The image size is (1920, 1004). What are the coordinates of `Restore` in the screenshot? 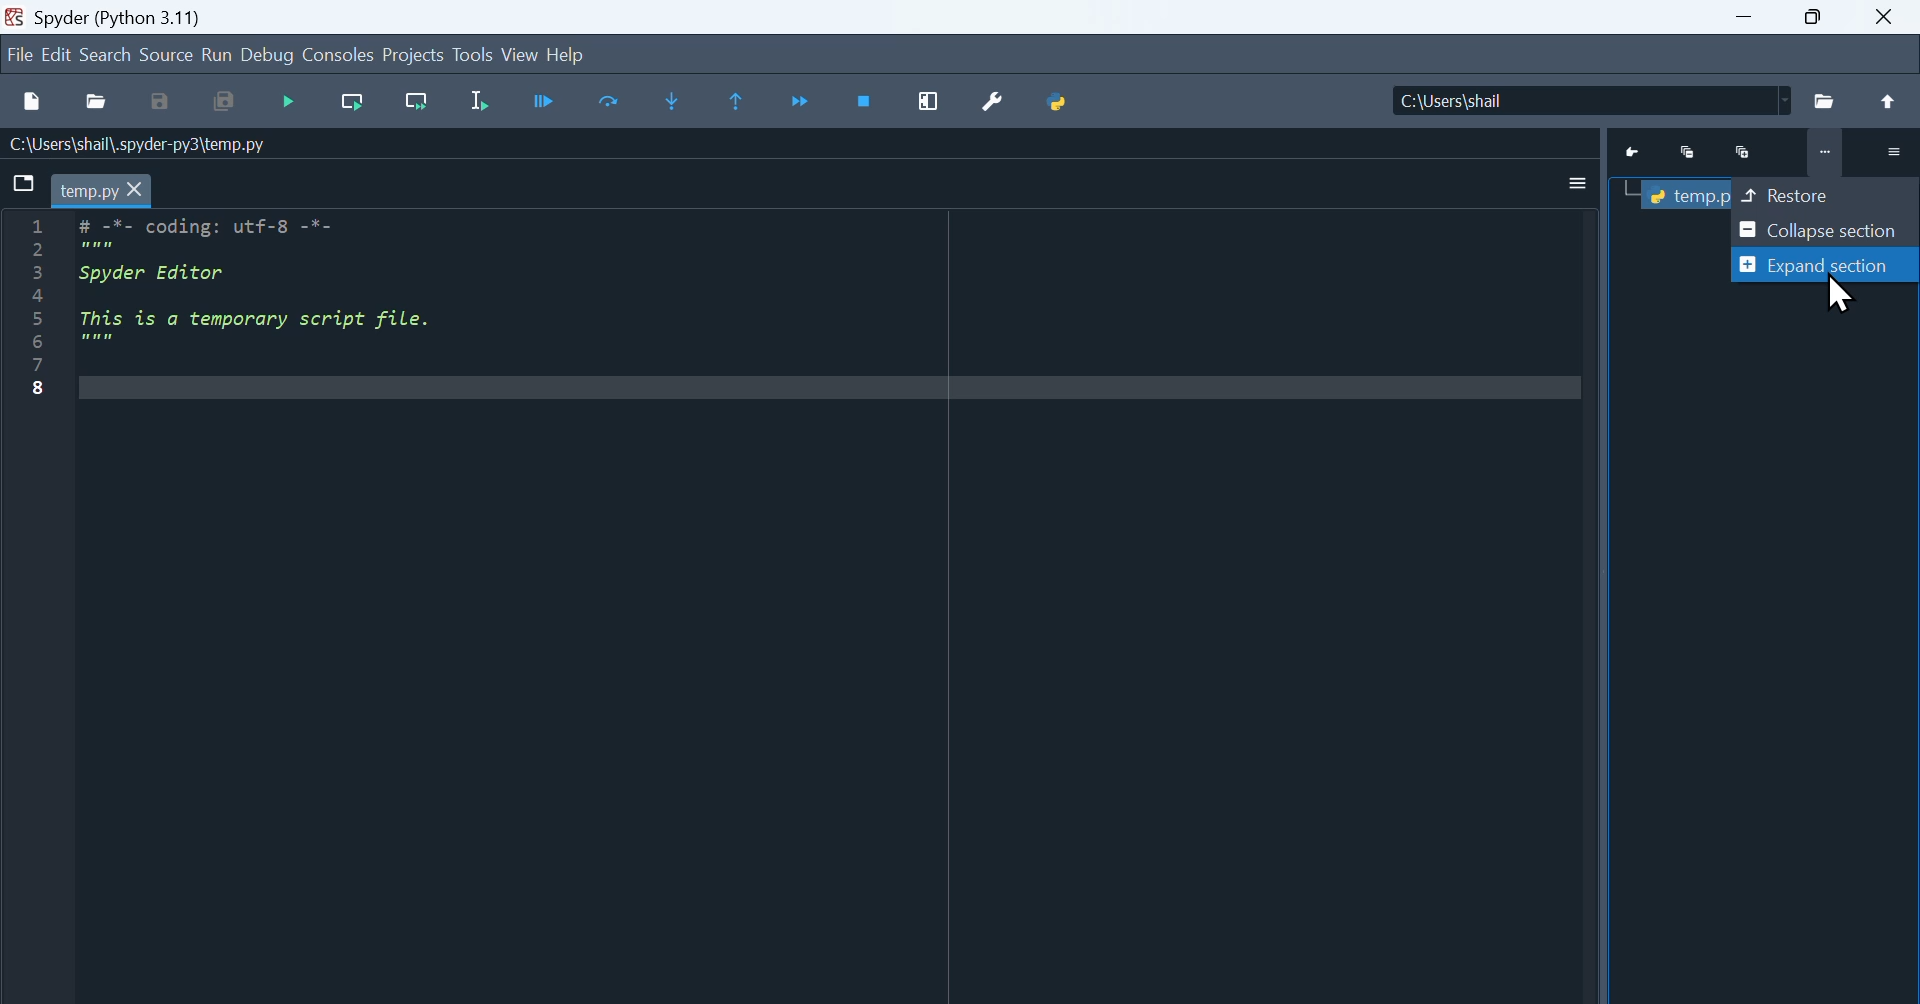 It's located at (1826, 192).